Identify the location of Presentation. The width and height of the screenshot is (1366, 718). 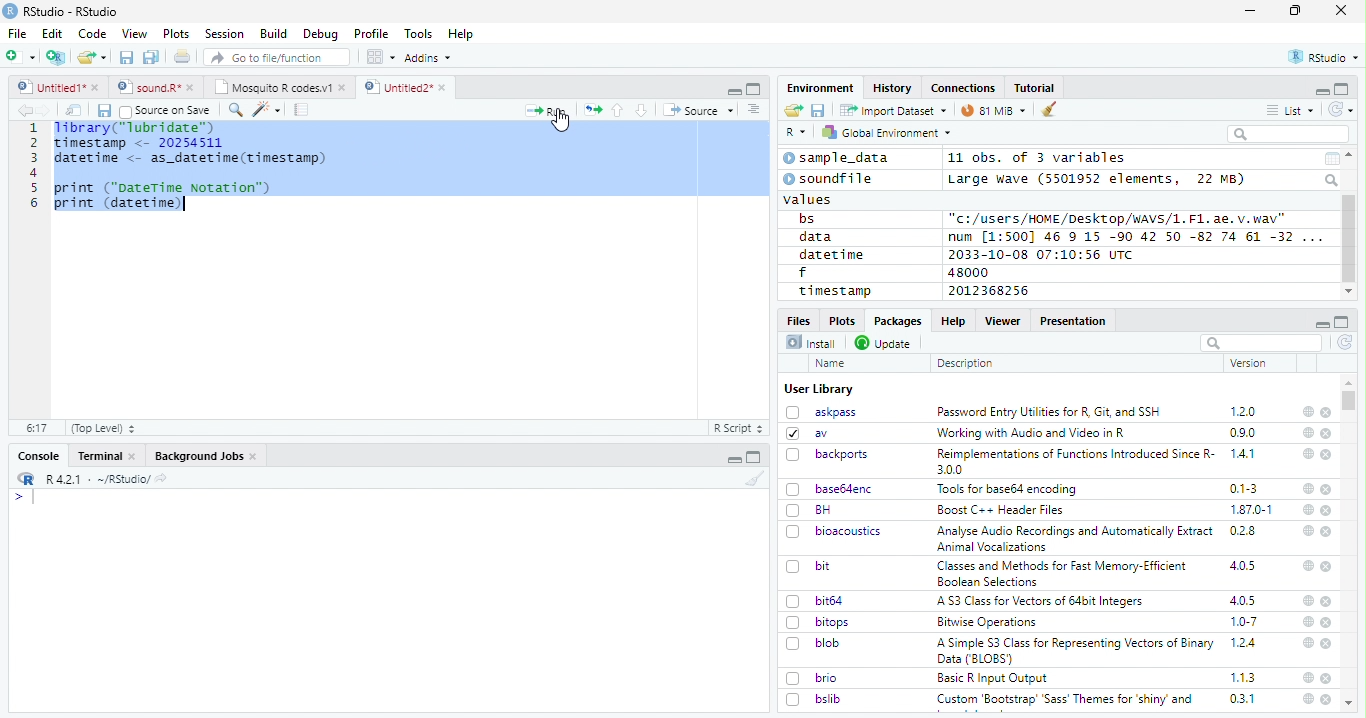
(1074, 321).